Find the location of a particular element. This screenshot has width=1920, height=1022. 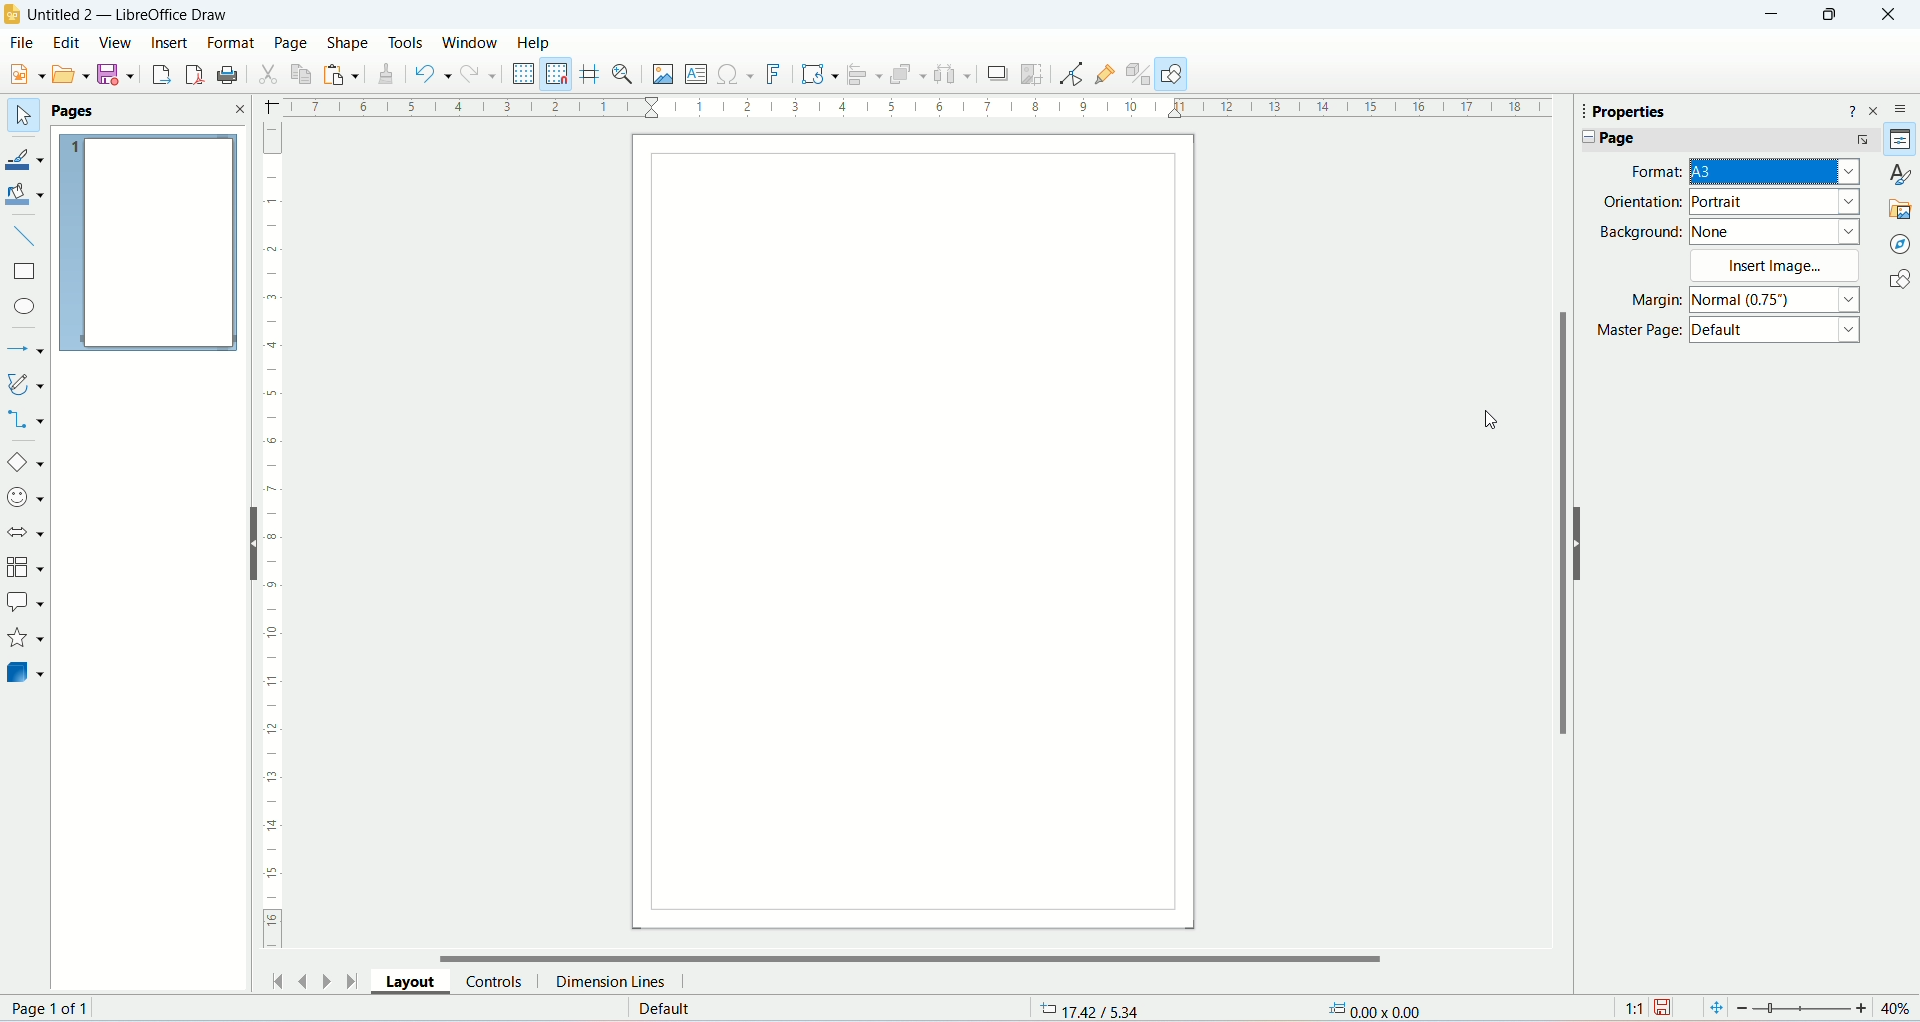

properties is located at coordinates (1660, 110).